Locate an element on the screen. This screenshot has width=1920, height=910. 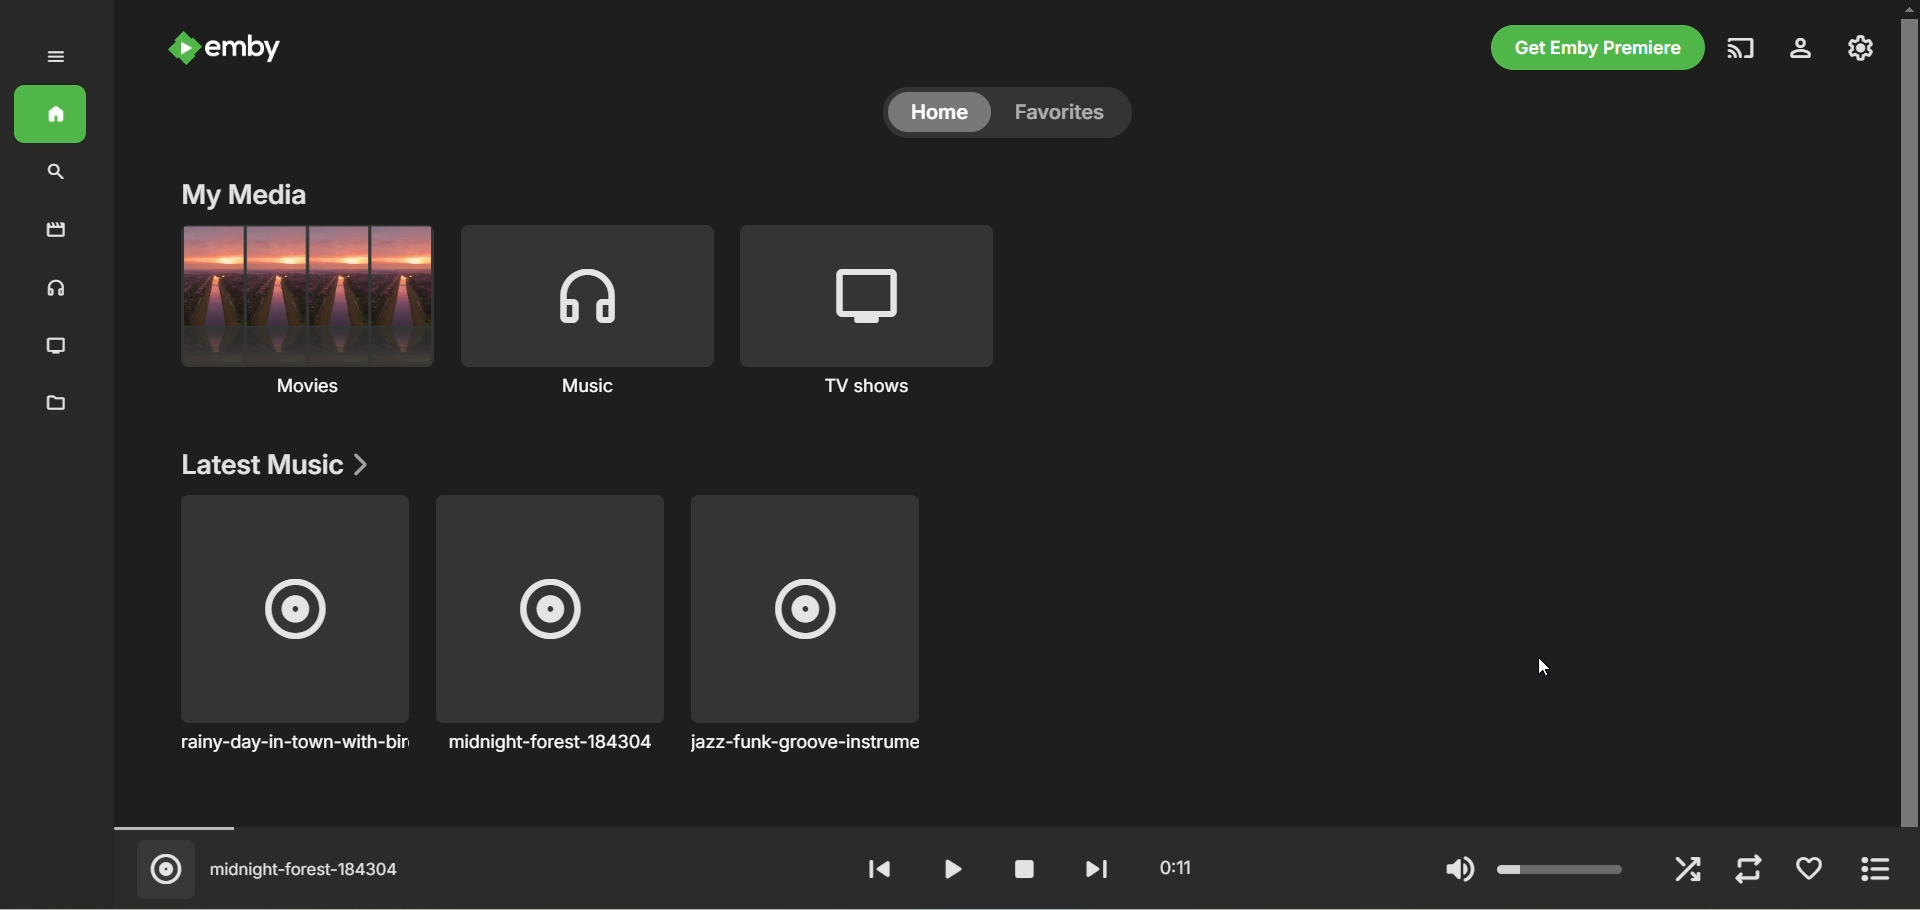
play is located at coordinates (946, 867).